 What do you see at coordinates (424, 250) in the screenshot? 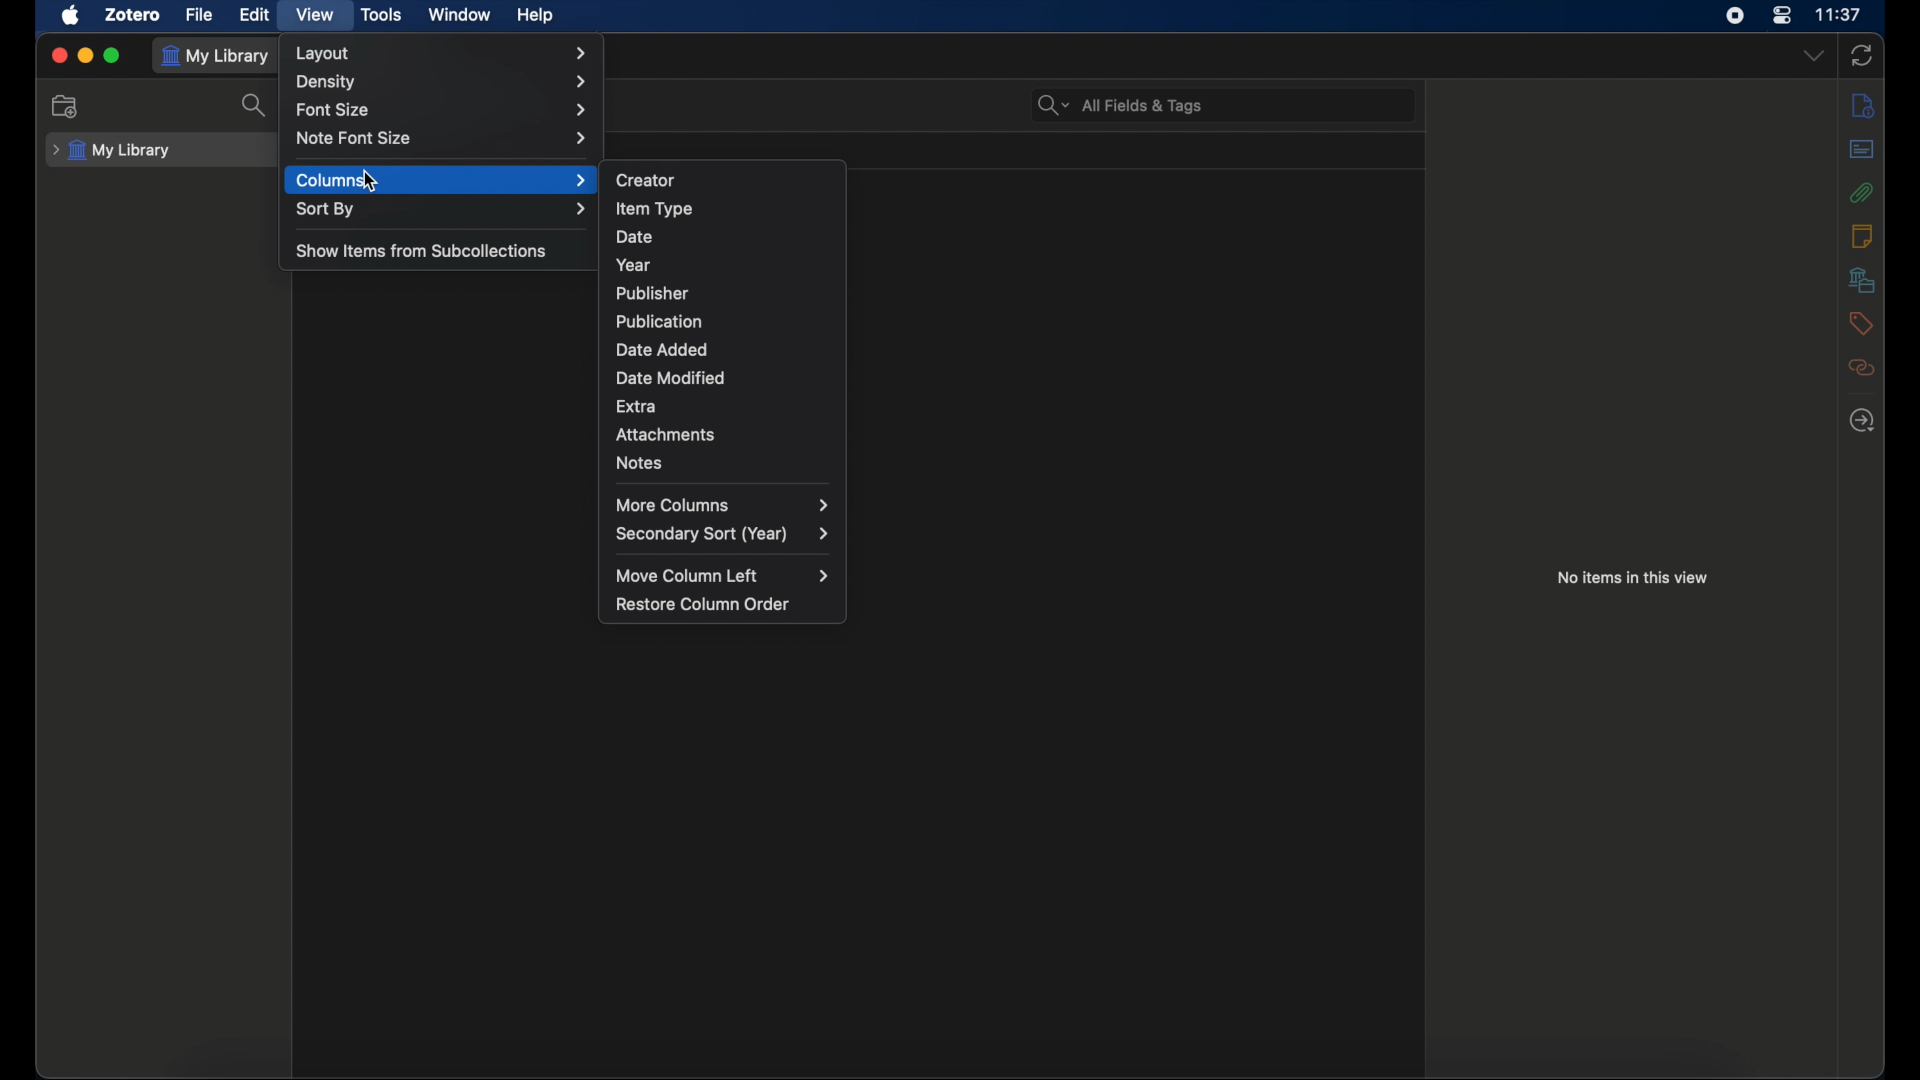
I see `show items from subcollections` at bounding box center [424, 250].